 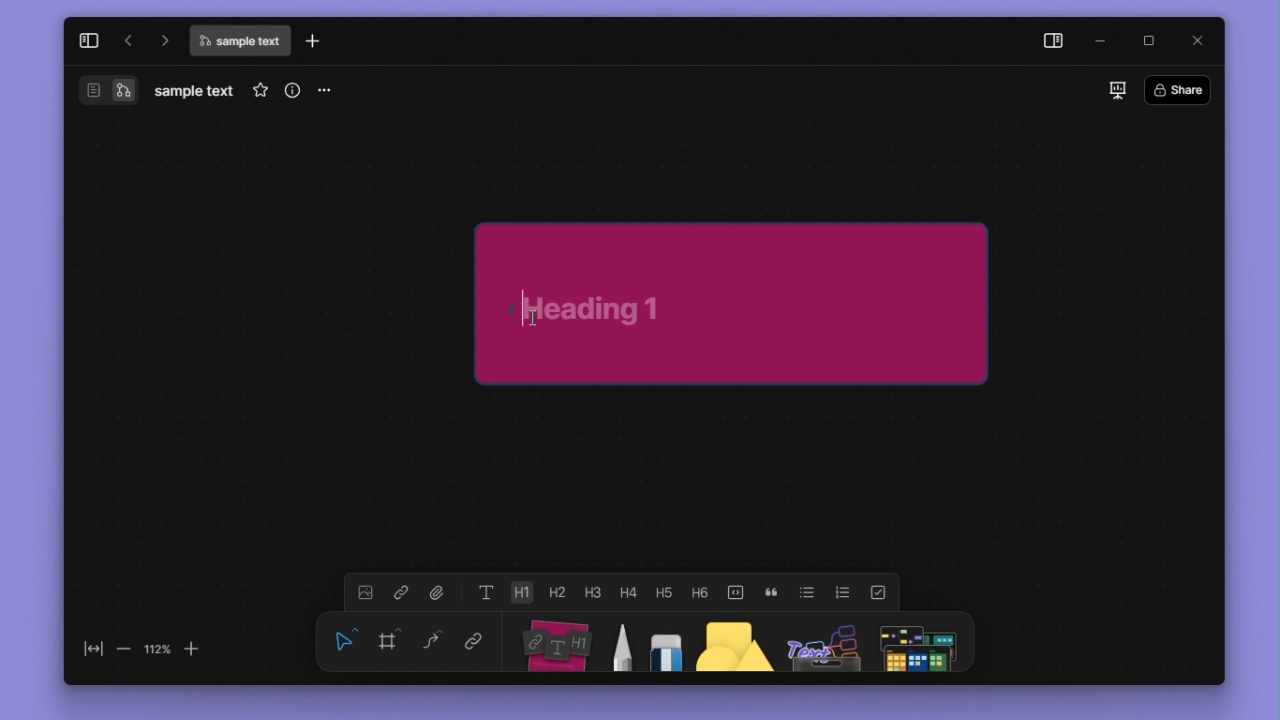 What do you see at coordinates (878, 593) in the screenshot?
I see `to do list` at bounding box center [878, 593].